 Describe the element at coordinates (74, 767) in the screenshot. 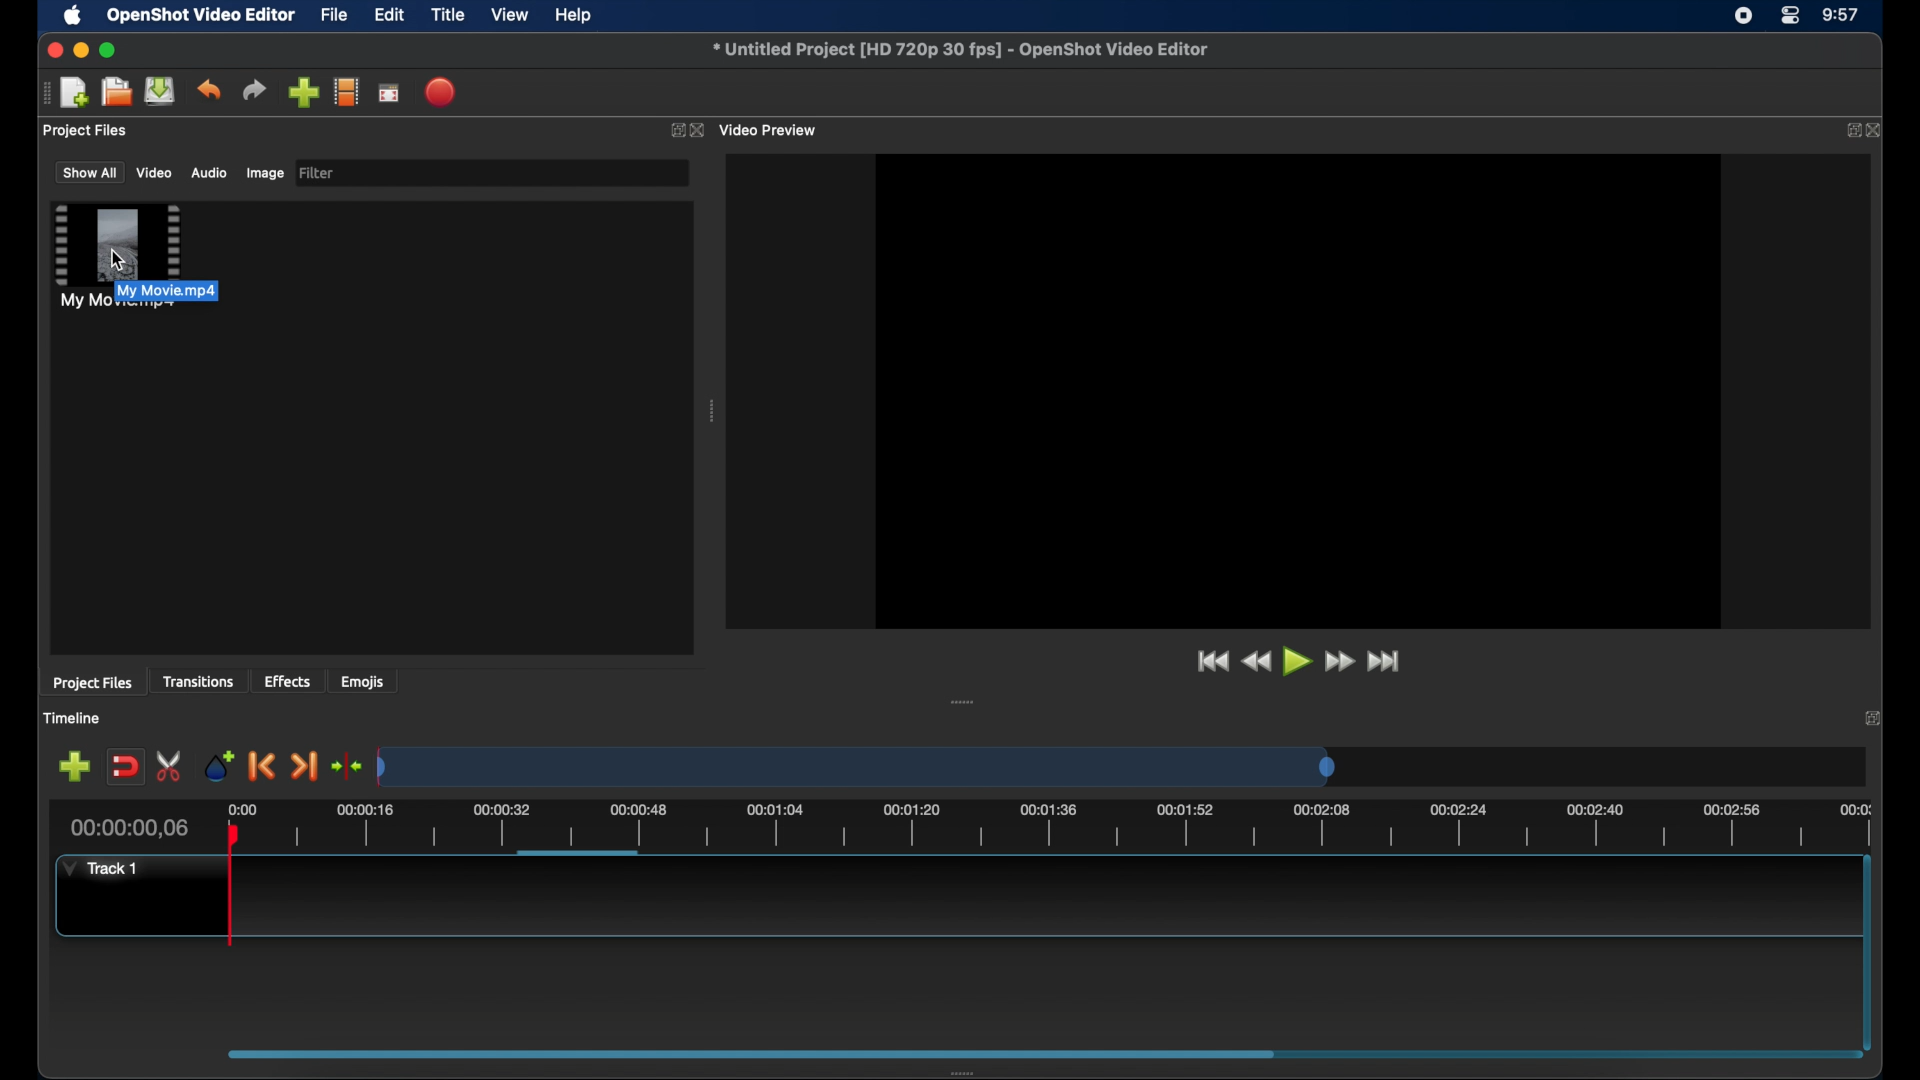

I see `add track` at that location.